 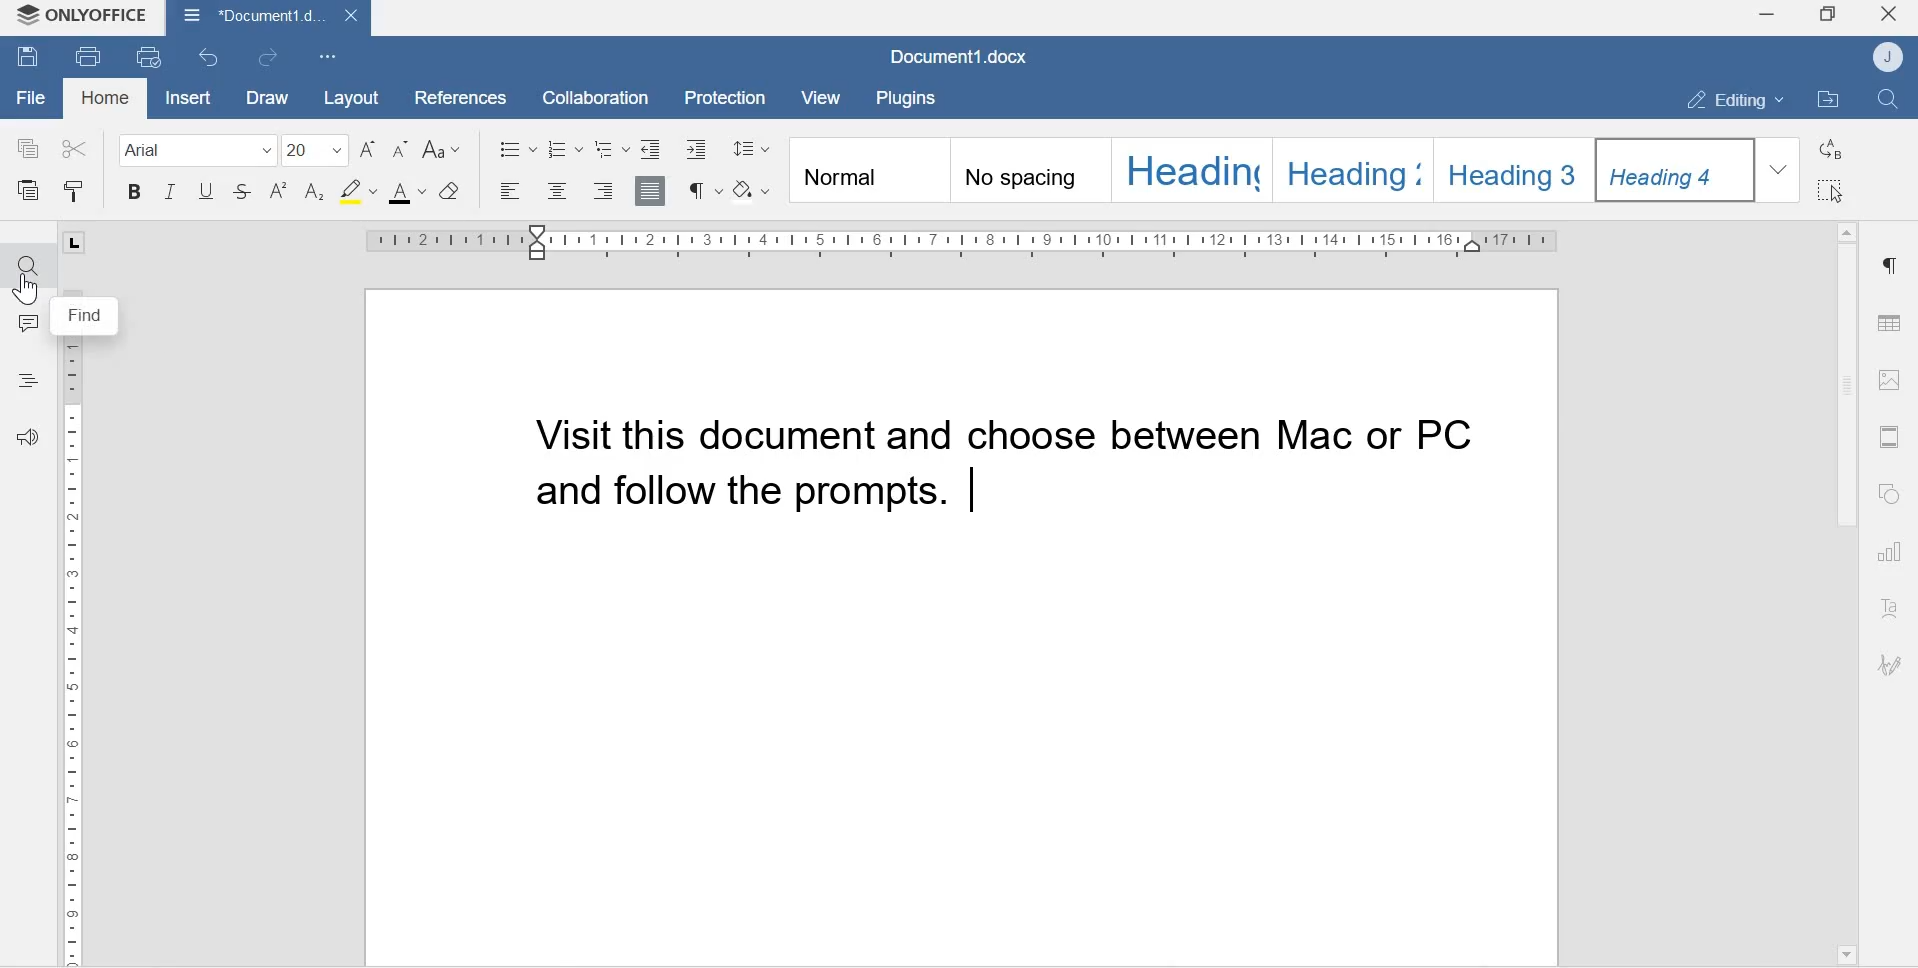 I want to click on Document1.docx, so click(x=267, y=17).